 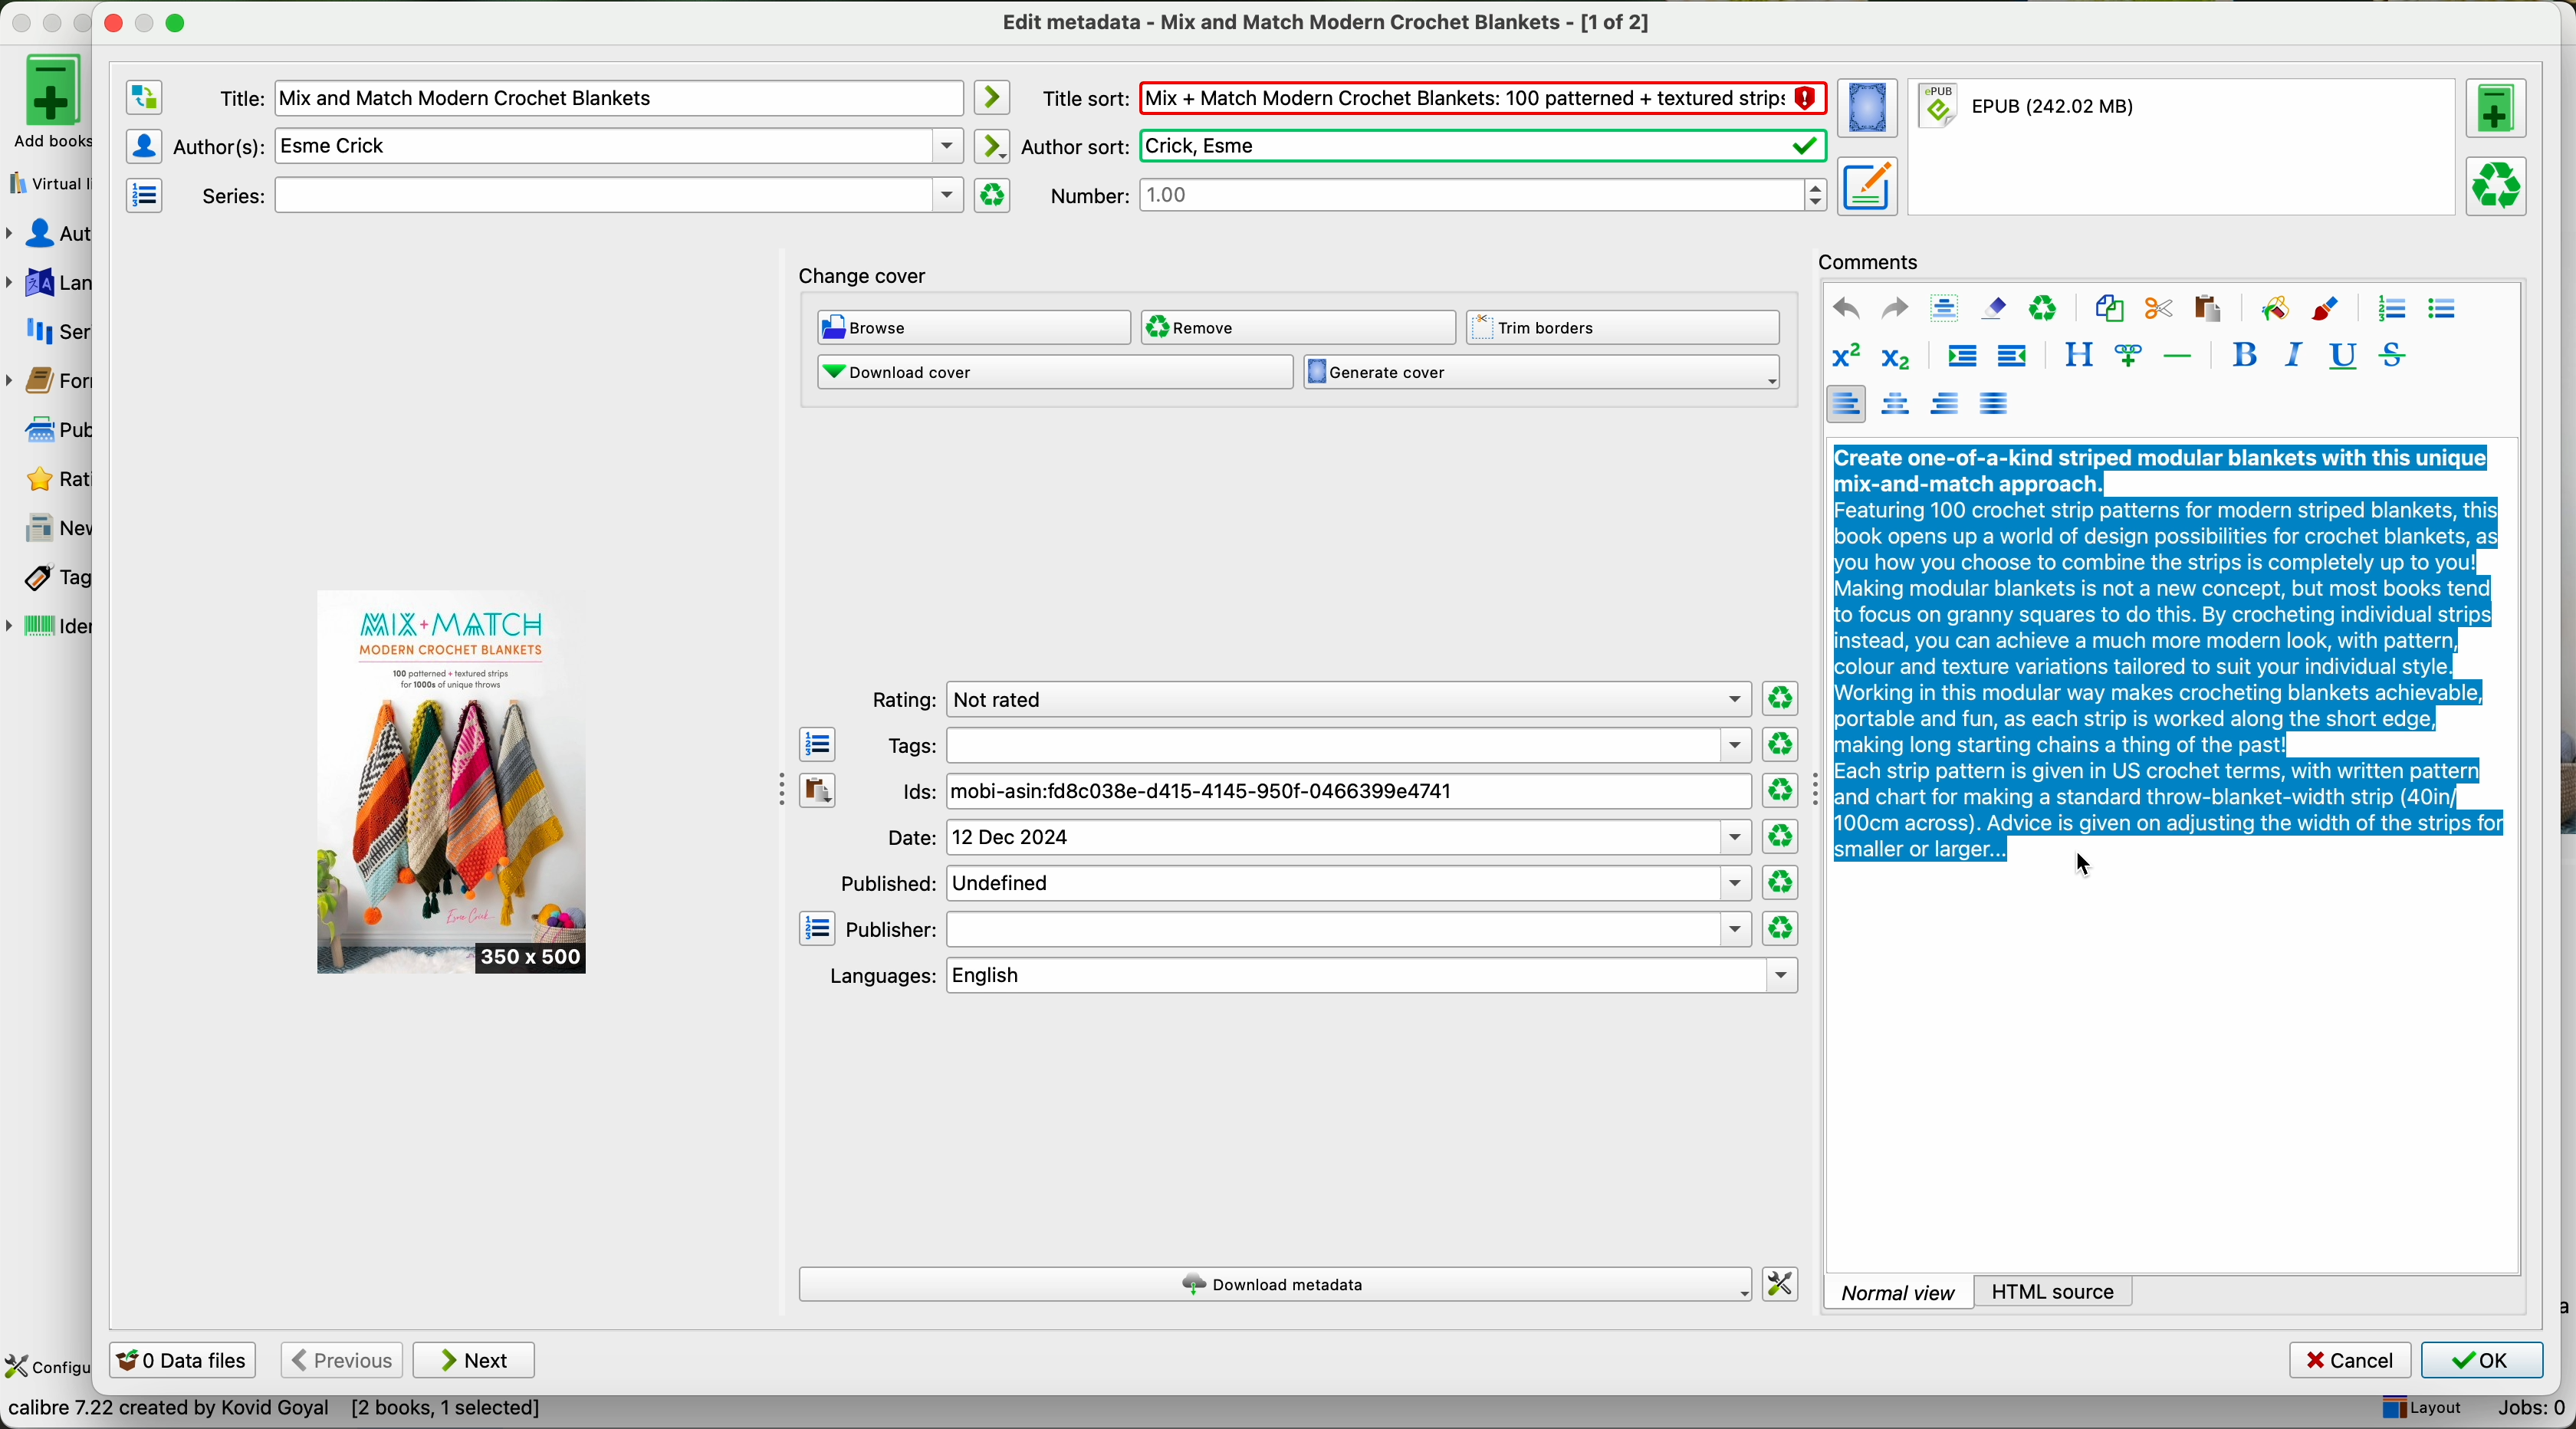 I want to click on clear rating, so click(x=1782, y=699).